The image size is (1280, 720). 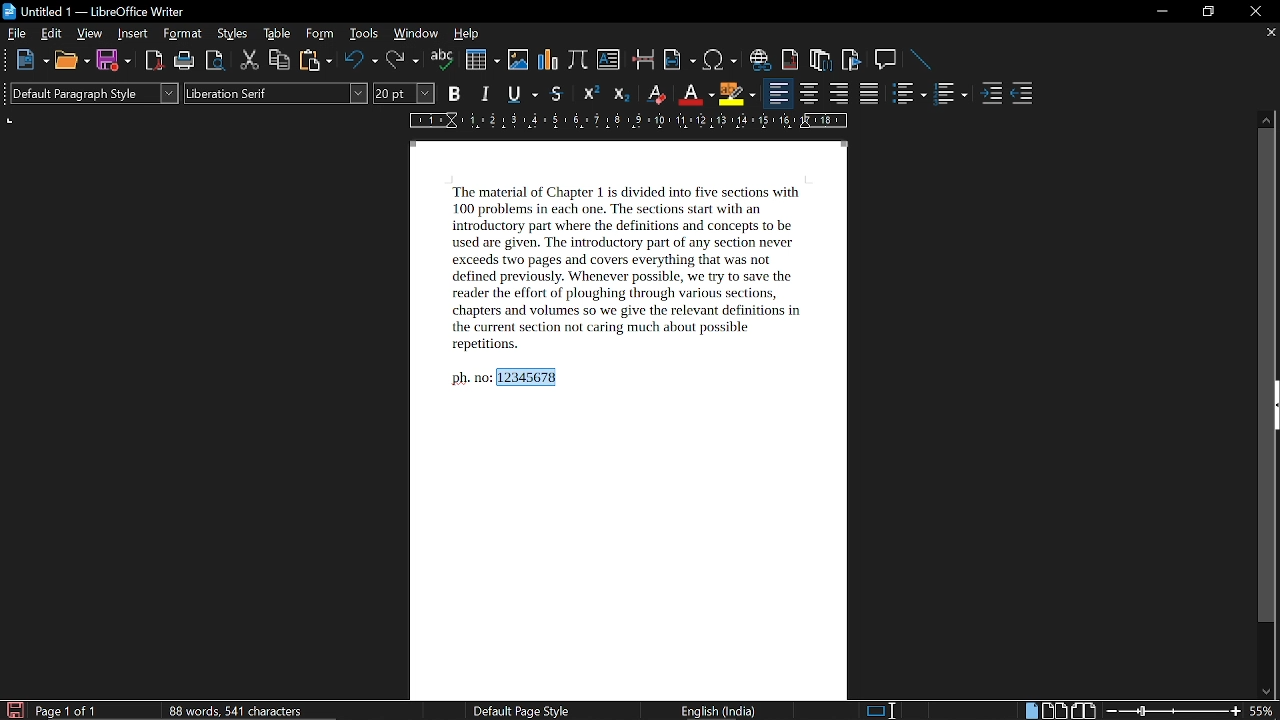 I want to click on insert hyperlink, so click(x=758, y=59).